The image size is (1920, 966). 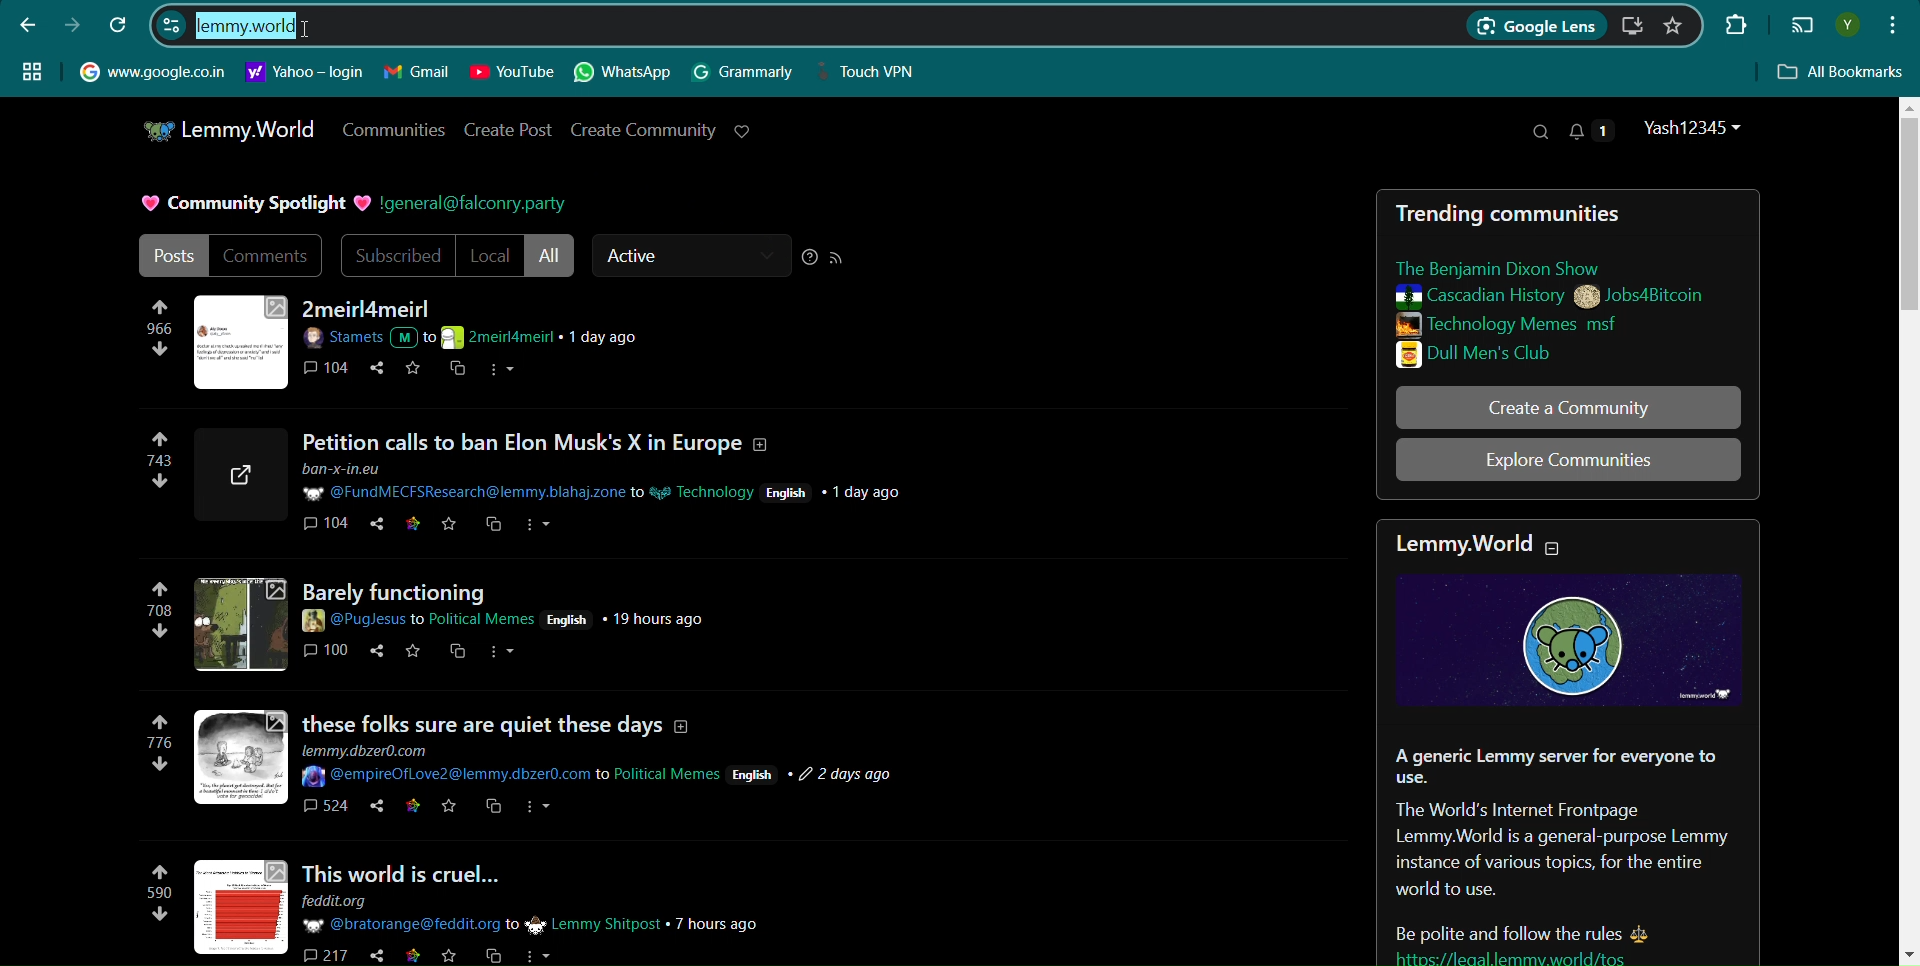 I want to click on Google Lens, so click(x=1535, y=27).